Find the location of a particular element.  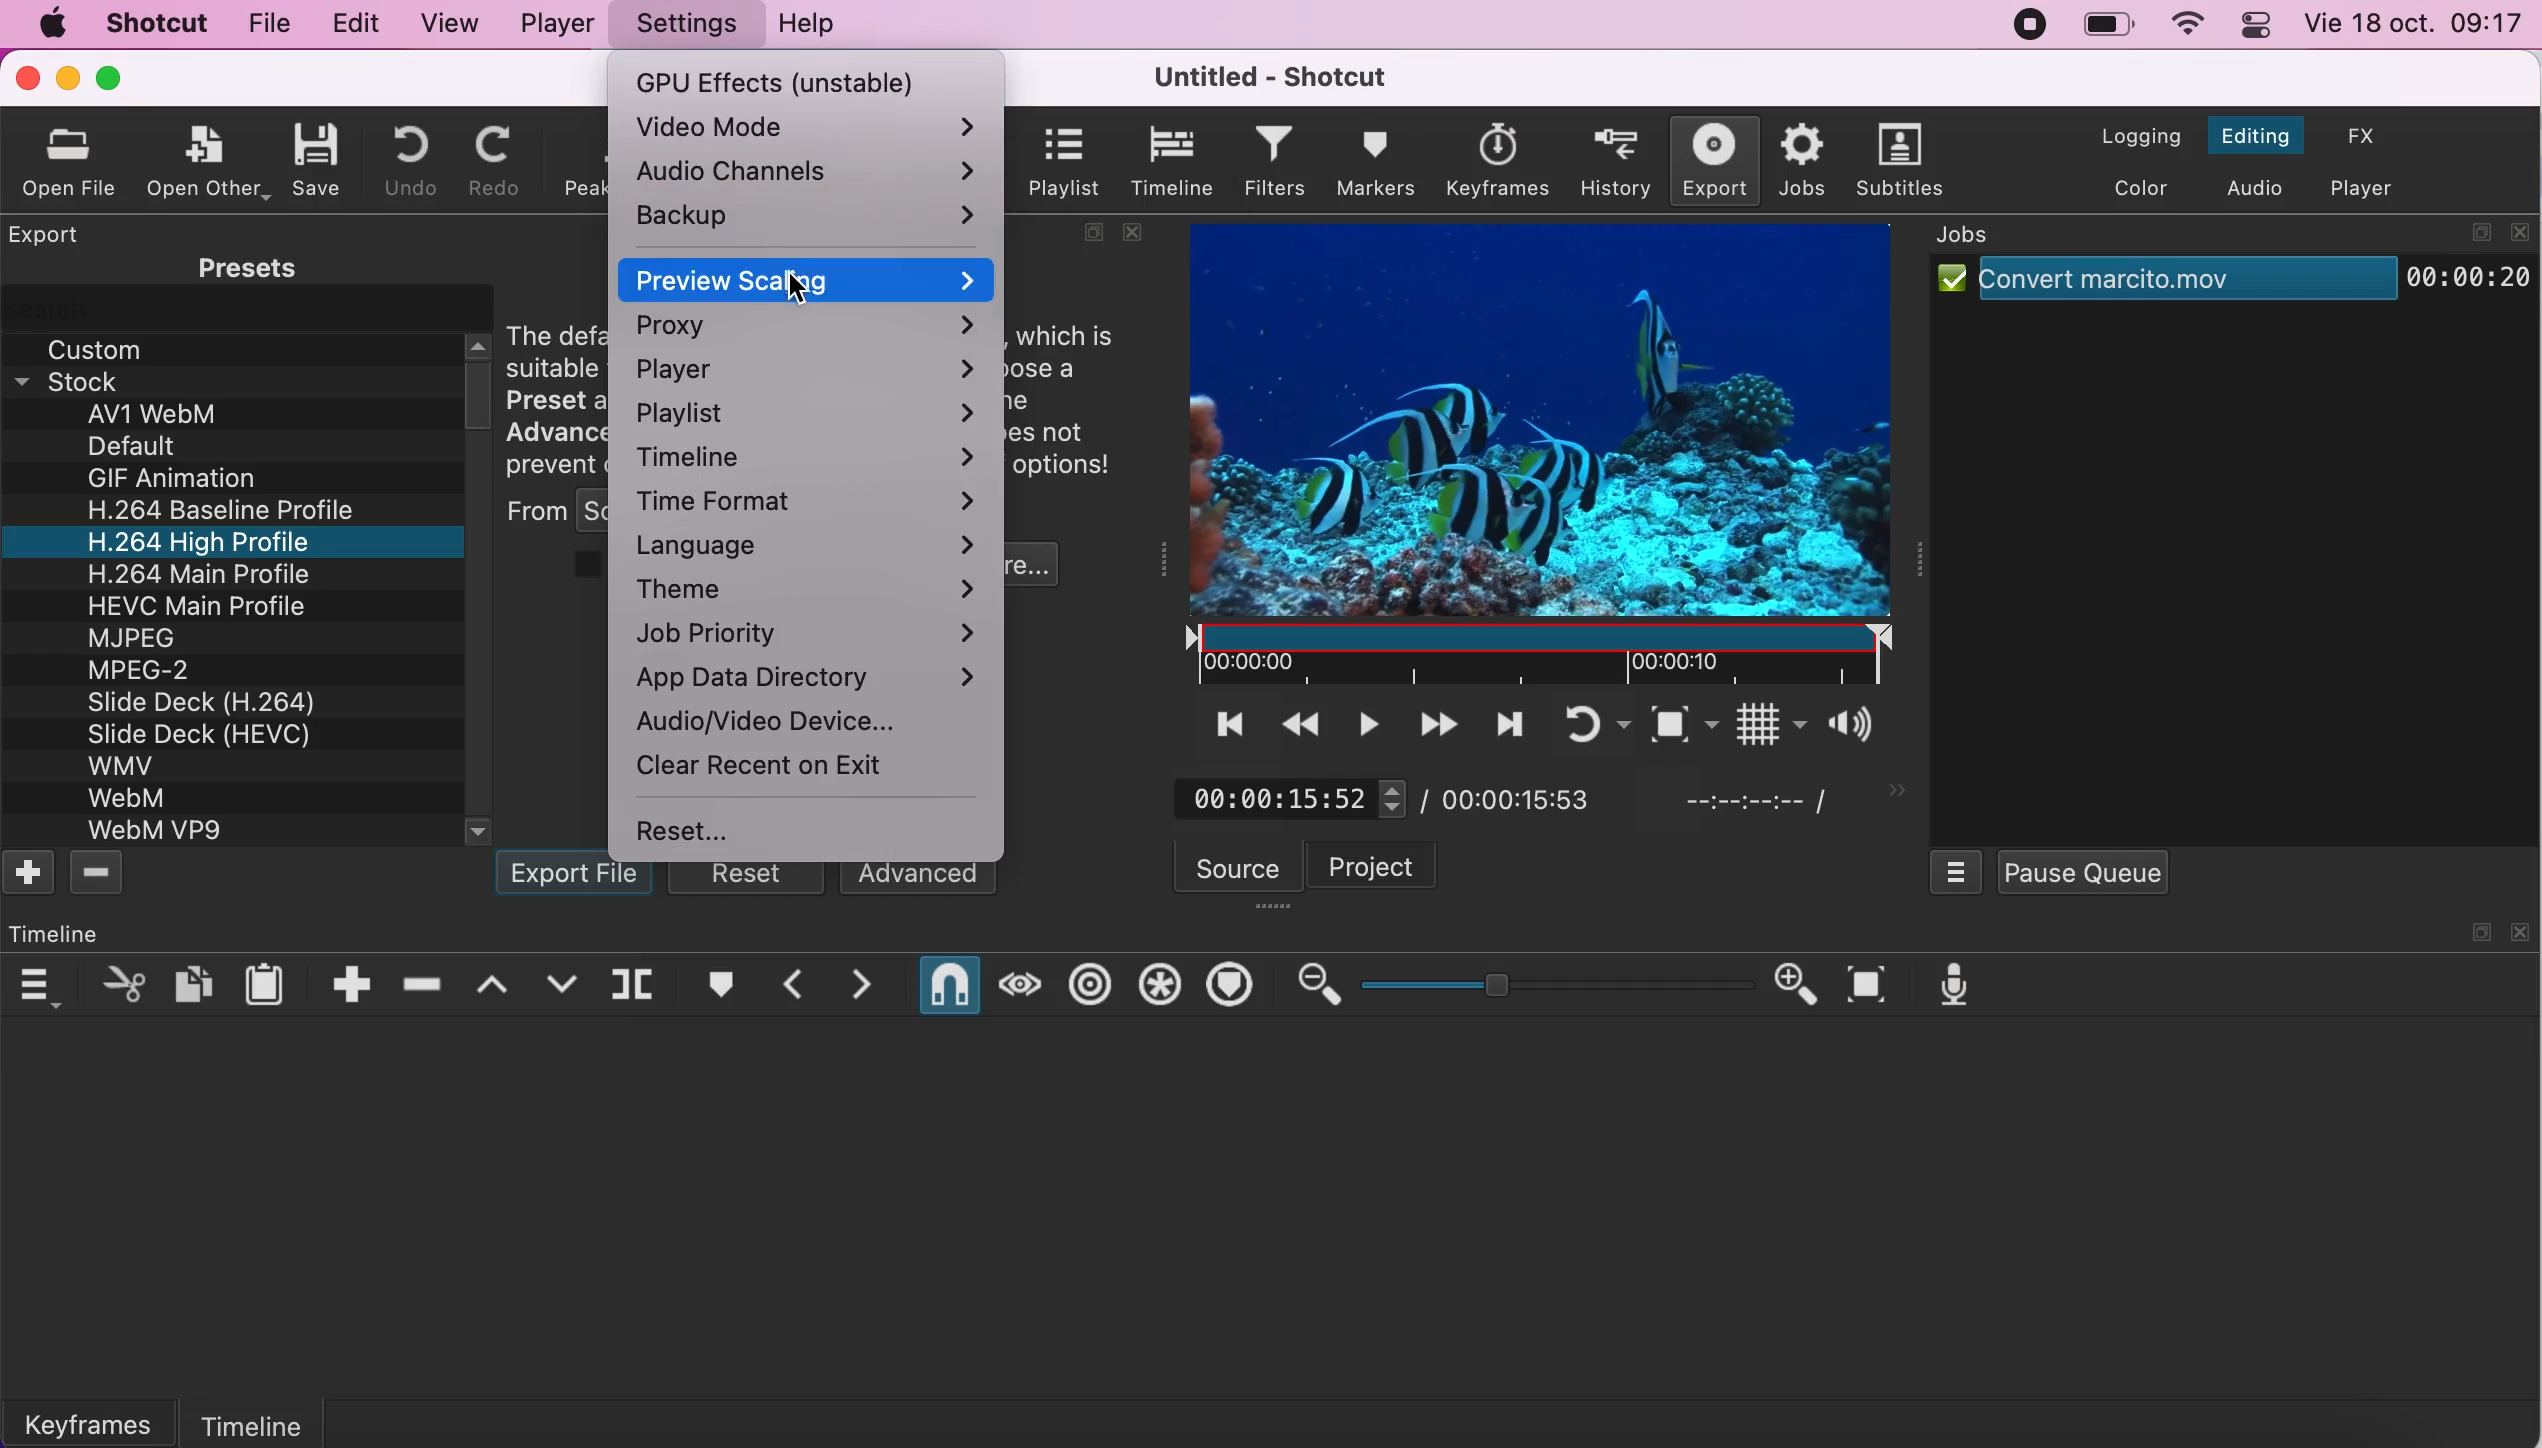

player is located at coordinates (553, 22).